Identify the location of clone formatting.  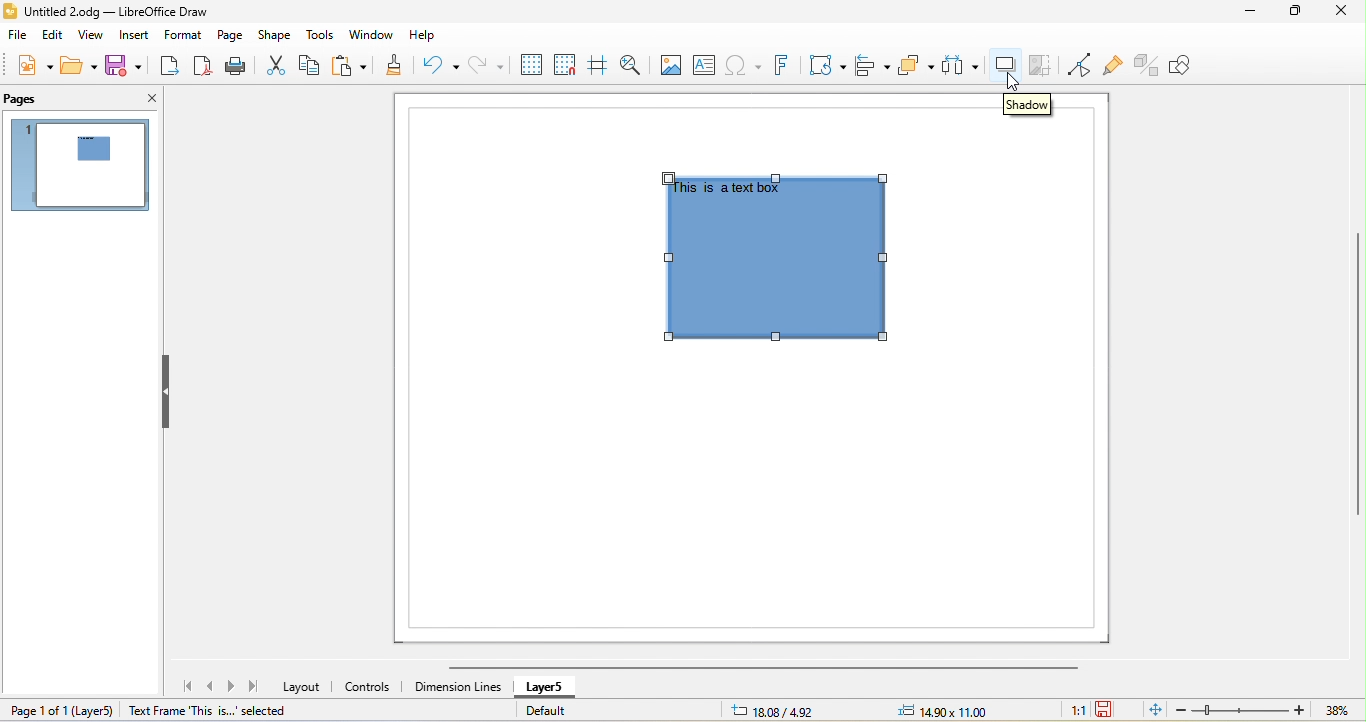
(395, 67).